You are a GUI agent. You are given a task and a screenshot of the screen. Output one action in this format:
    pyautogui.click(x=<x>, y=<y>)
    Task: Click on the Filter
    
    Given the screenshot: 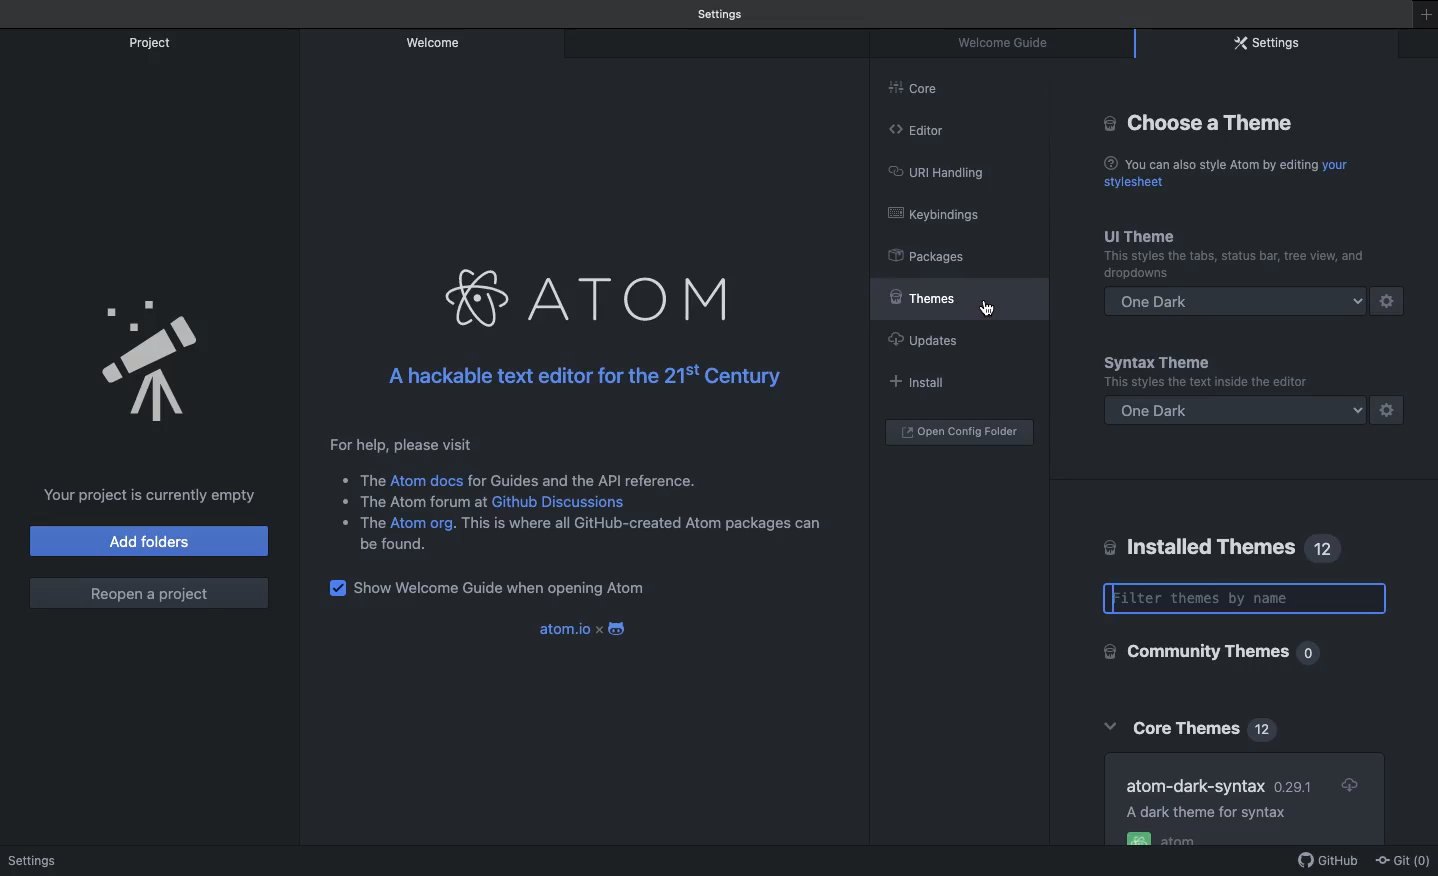 What is the action you would take?
    pyautogui.click(x=1245, y=600)
    